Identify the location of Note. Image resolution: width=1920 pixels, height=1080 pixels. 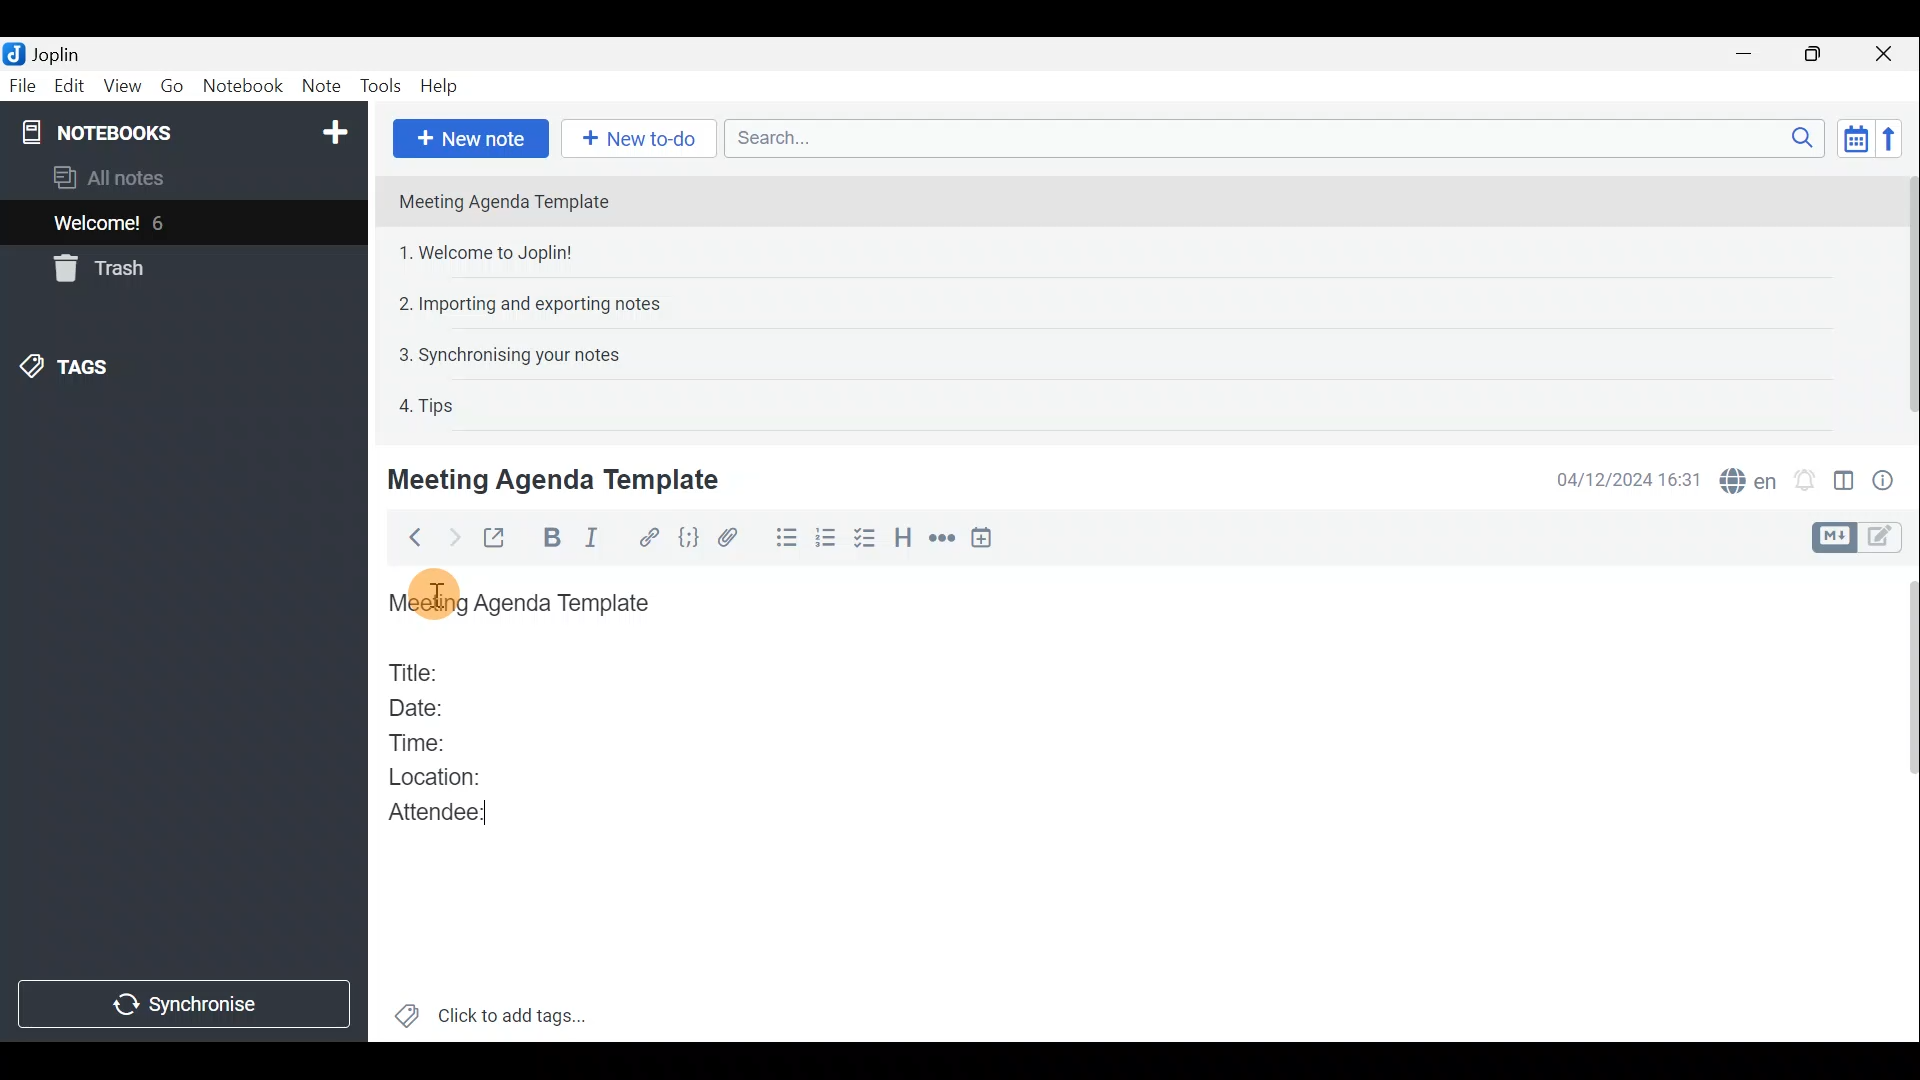
(319, 82).